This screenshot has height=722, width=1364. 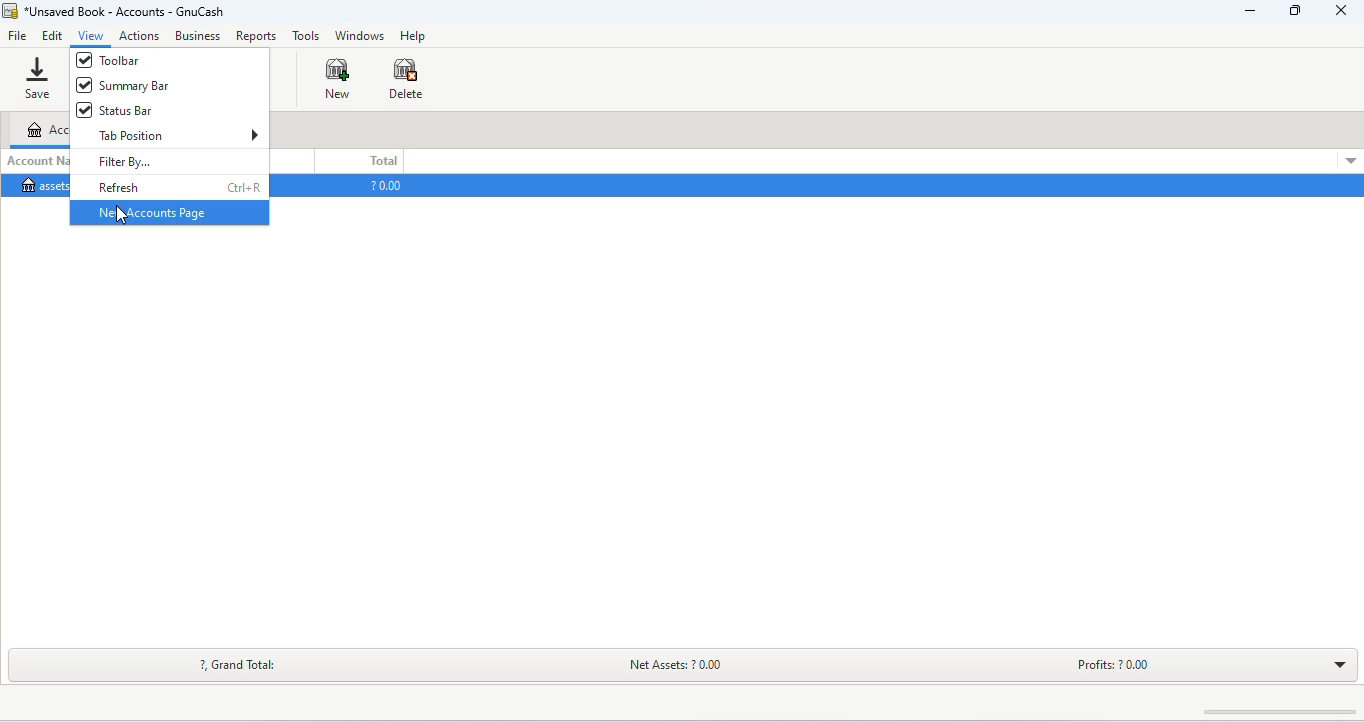 I want to click on checkbox, so click(x=83, y=110).